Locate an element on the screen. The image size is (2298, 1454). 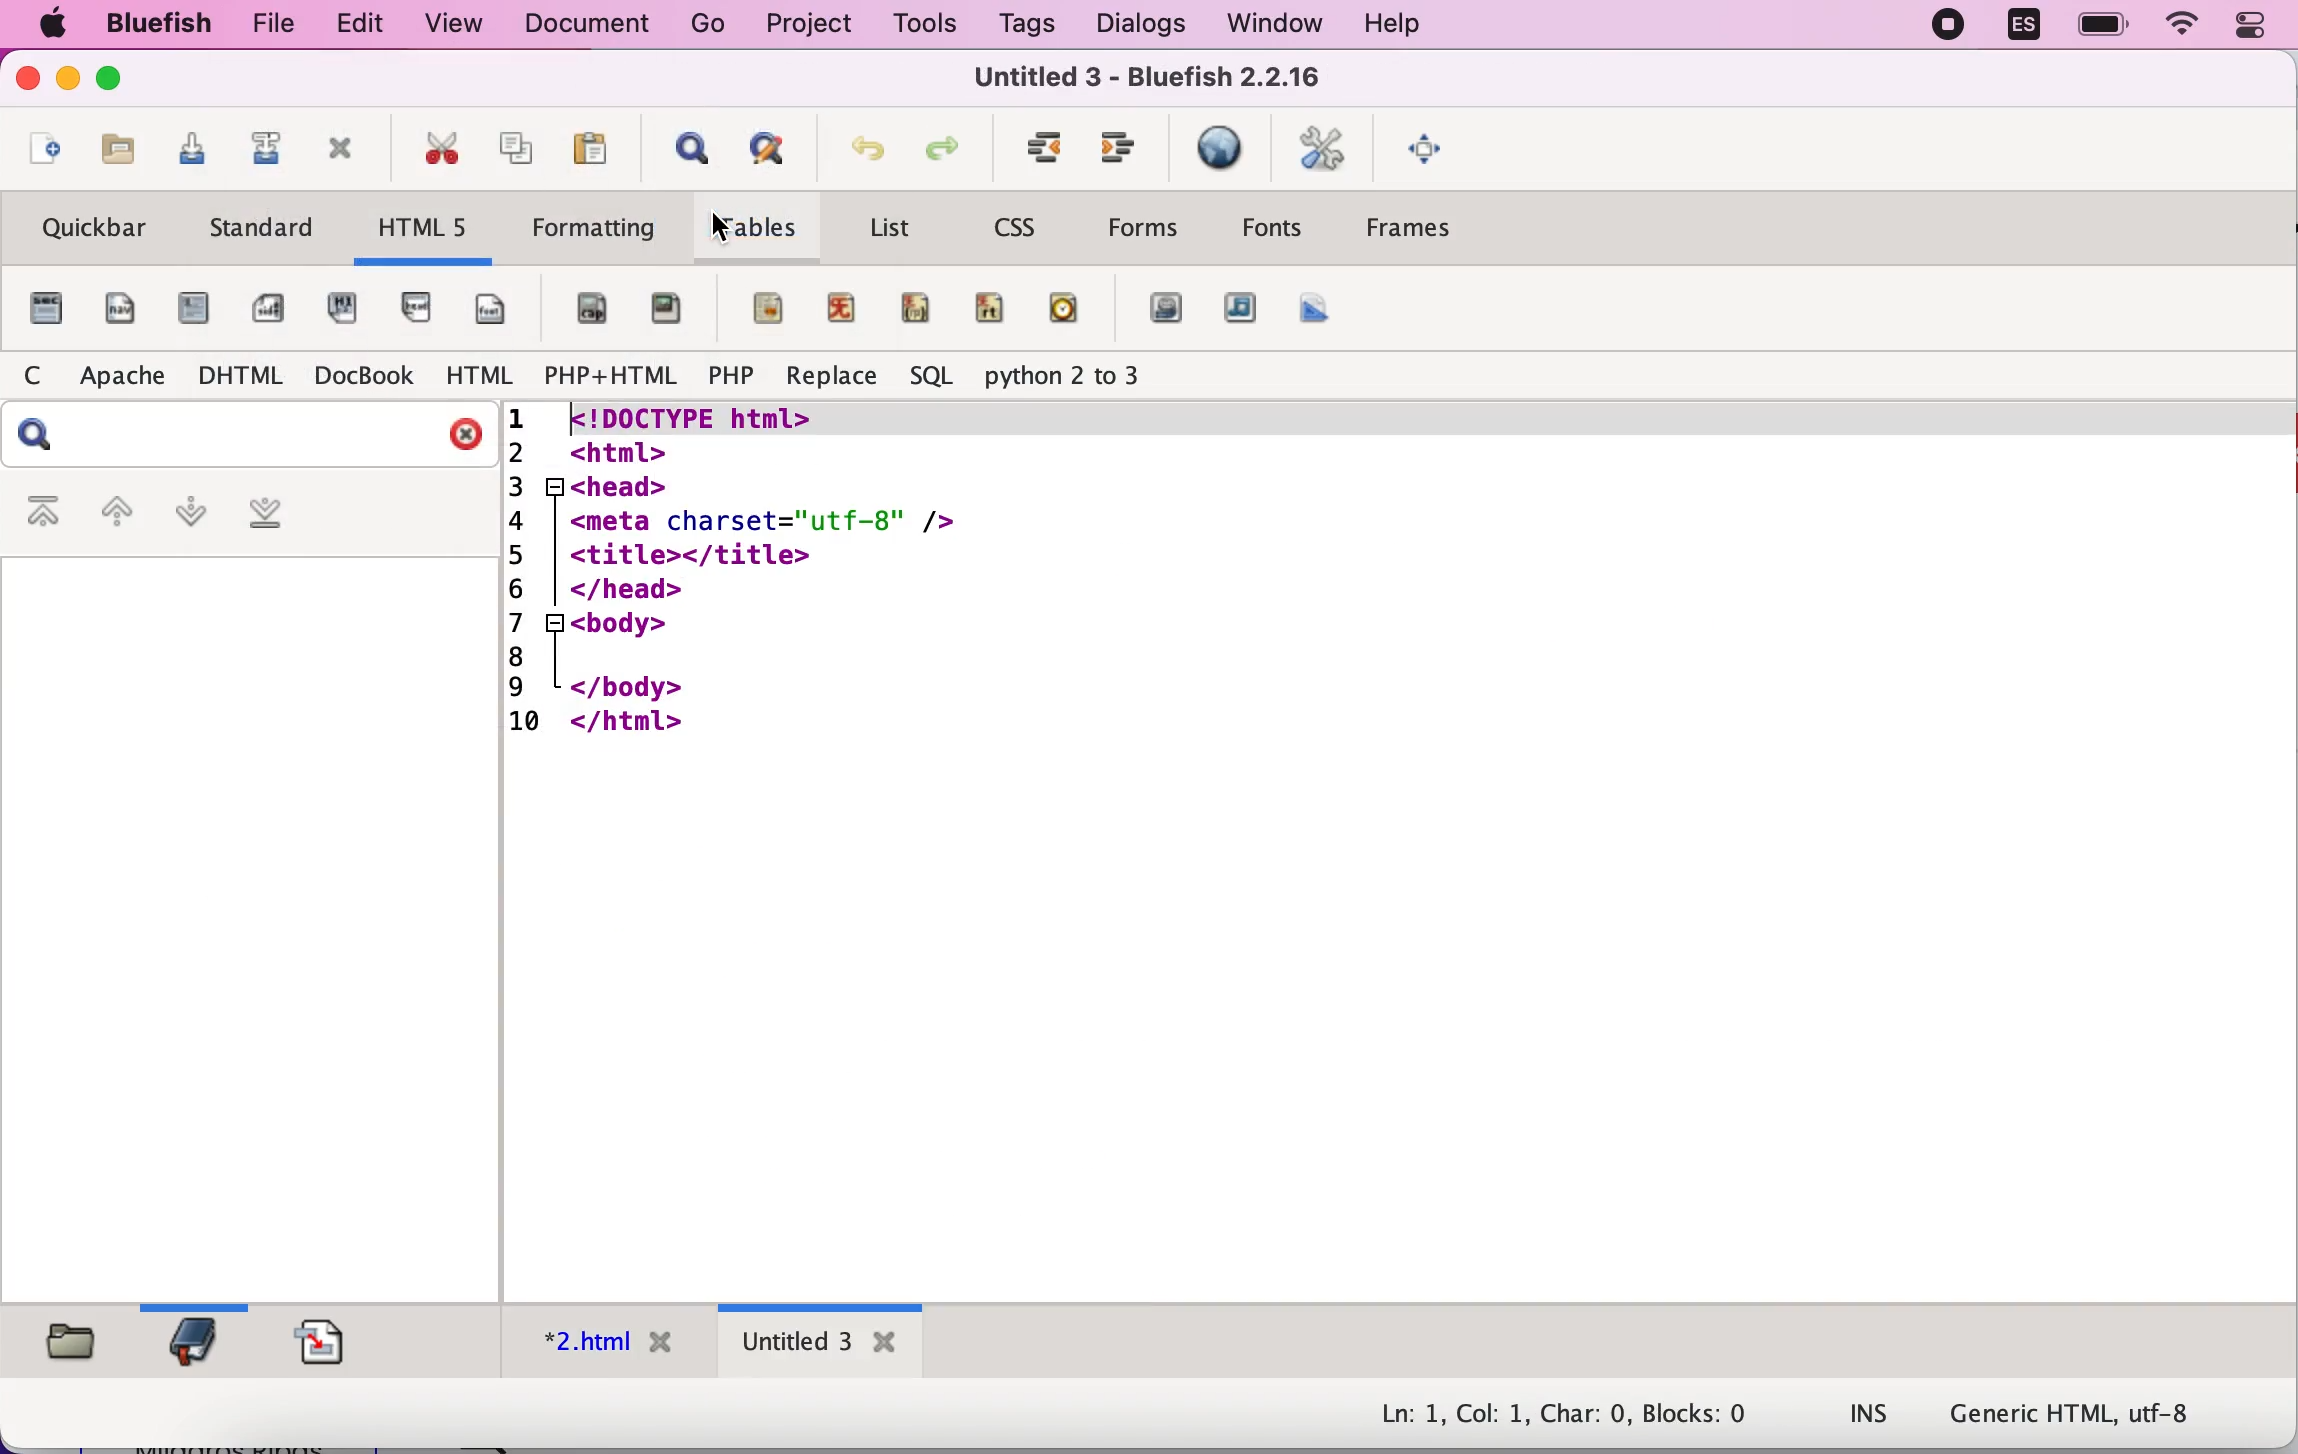
last bookmark is located at coordinates (282, 514).